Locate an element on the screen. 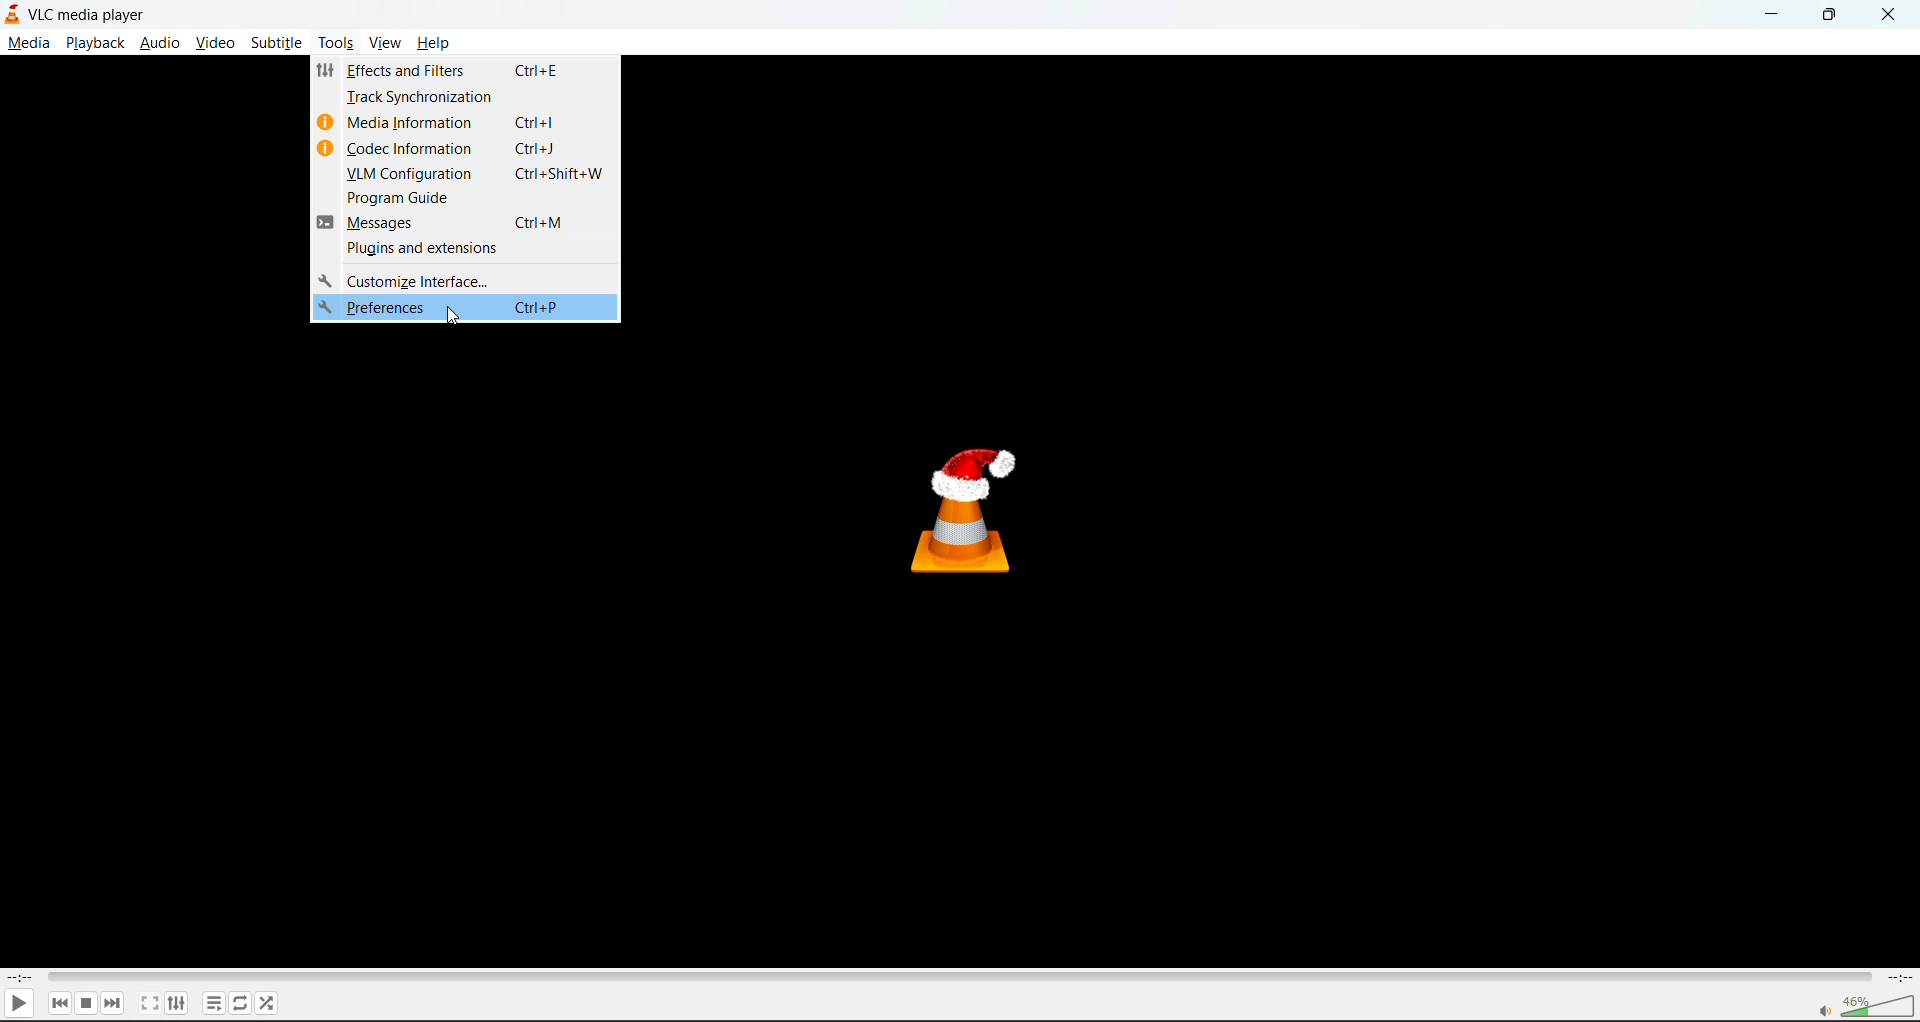 The image size is (1920, 1022). loop is located at coordinates (237, 1002).